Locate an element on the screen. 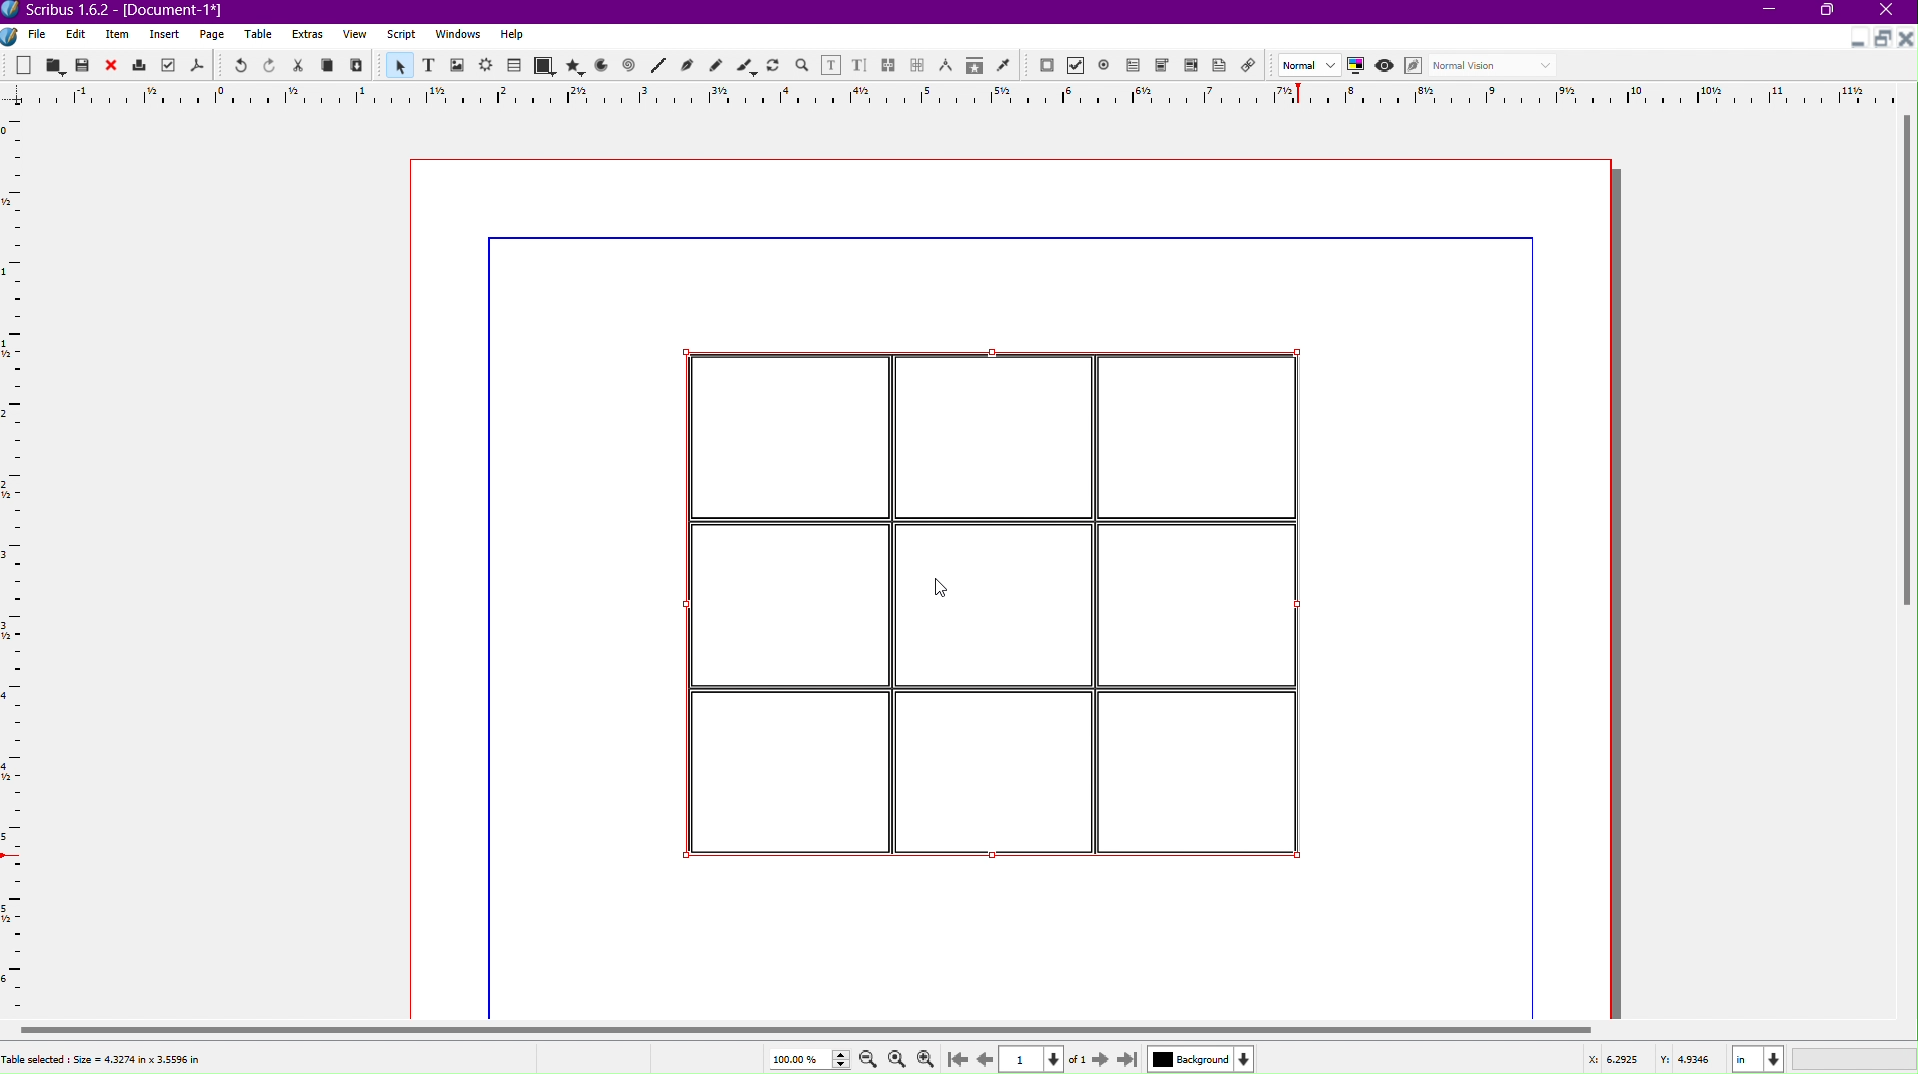 This screenshot has height=1074, width=1918. Extras is located at coordinates (309, 35).